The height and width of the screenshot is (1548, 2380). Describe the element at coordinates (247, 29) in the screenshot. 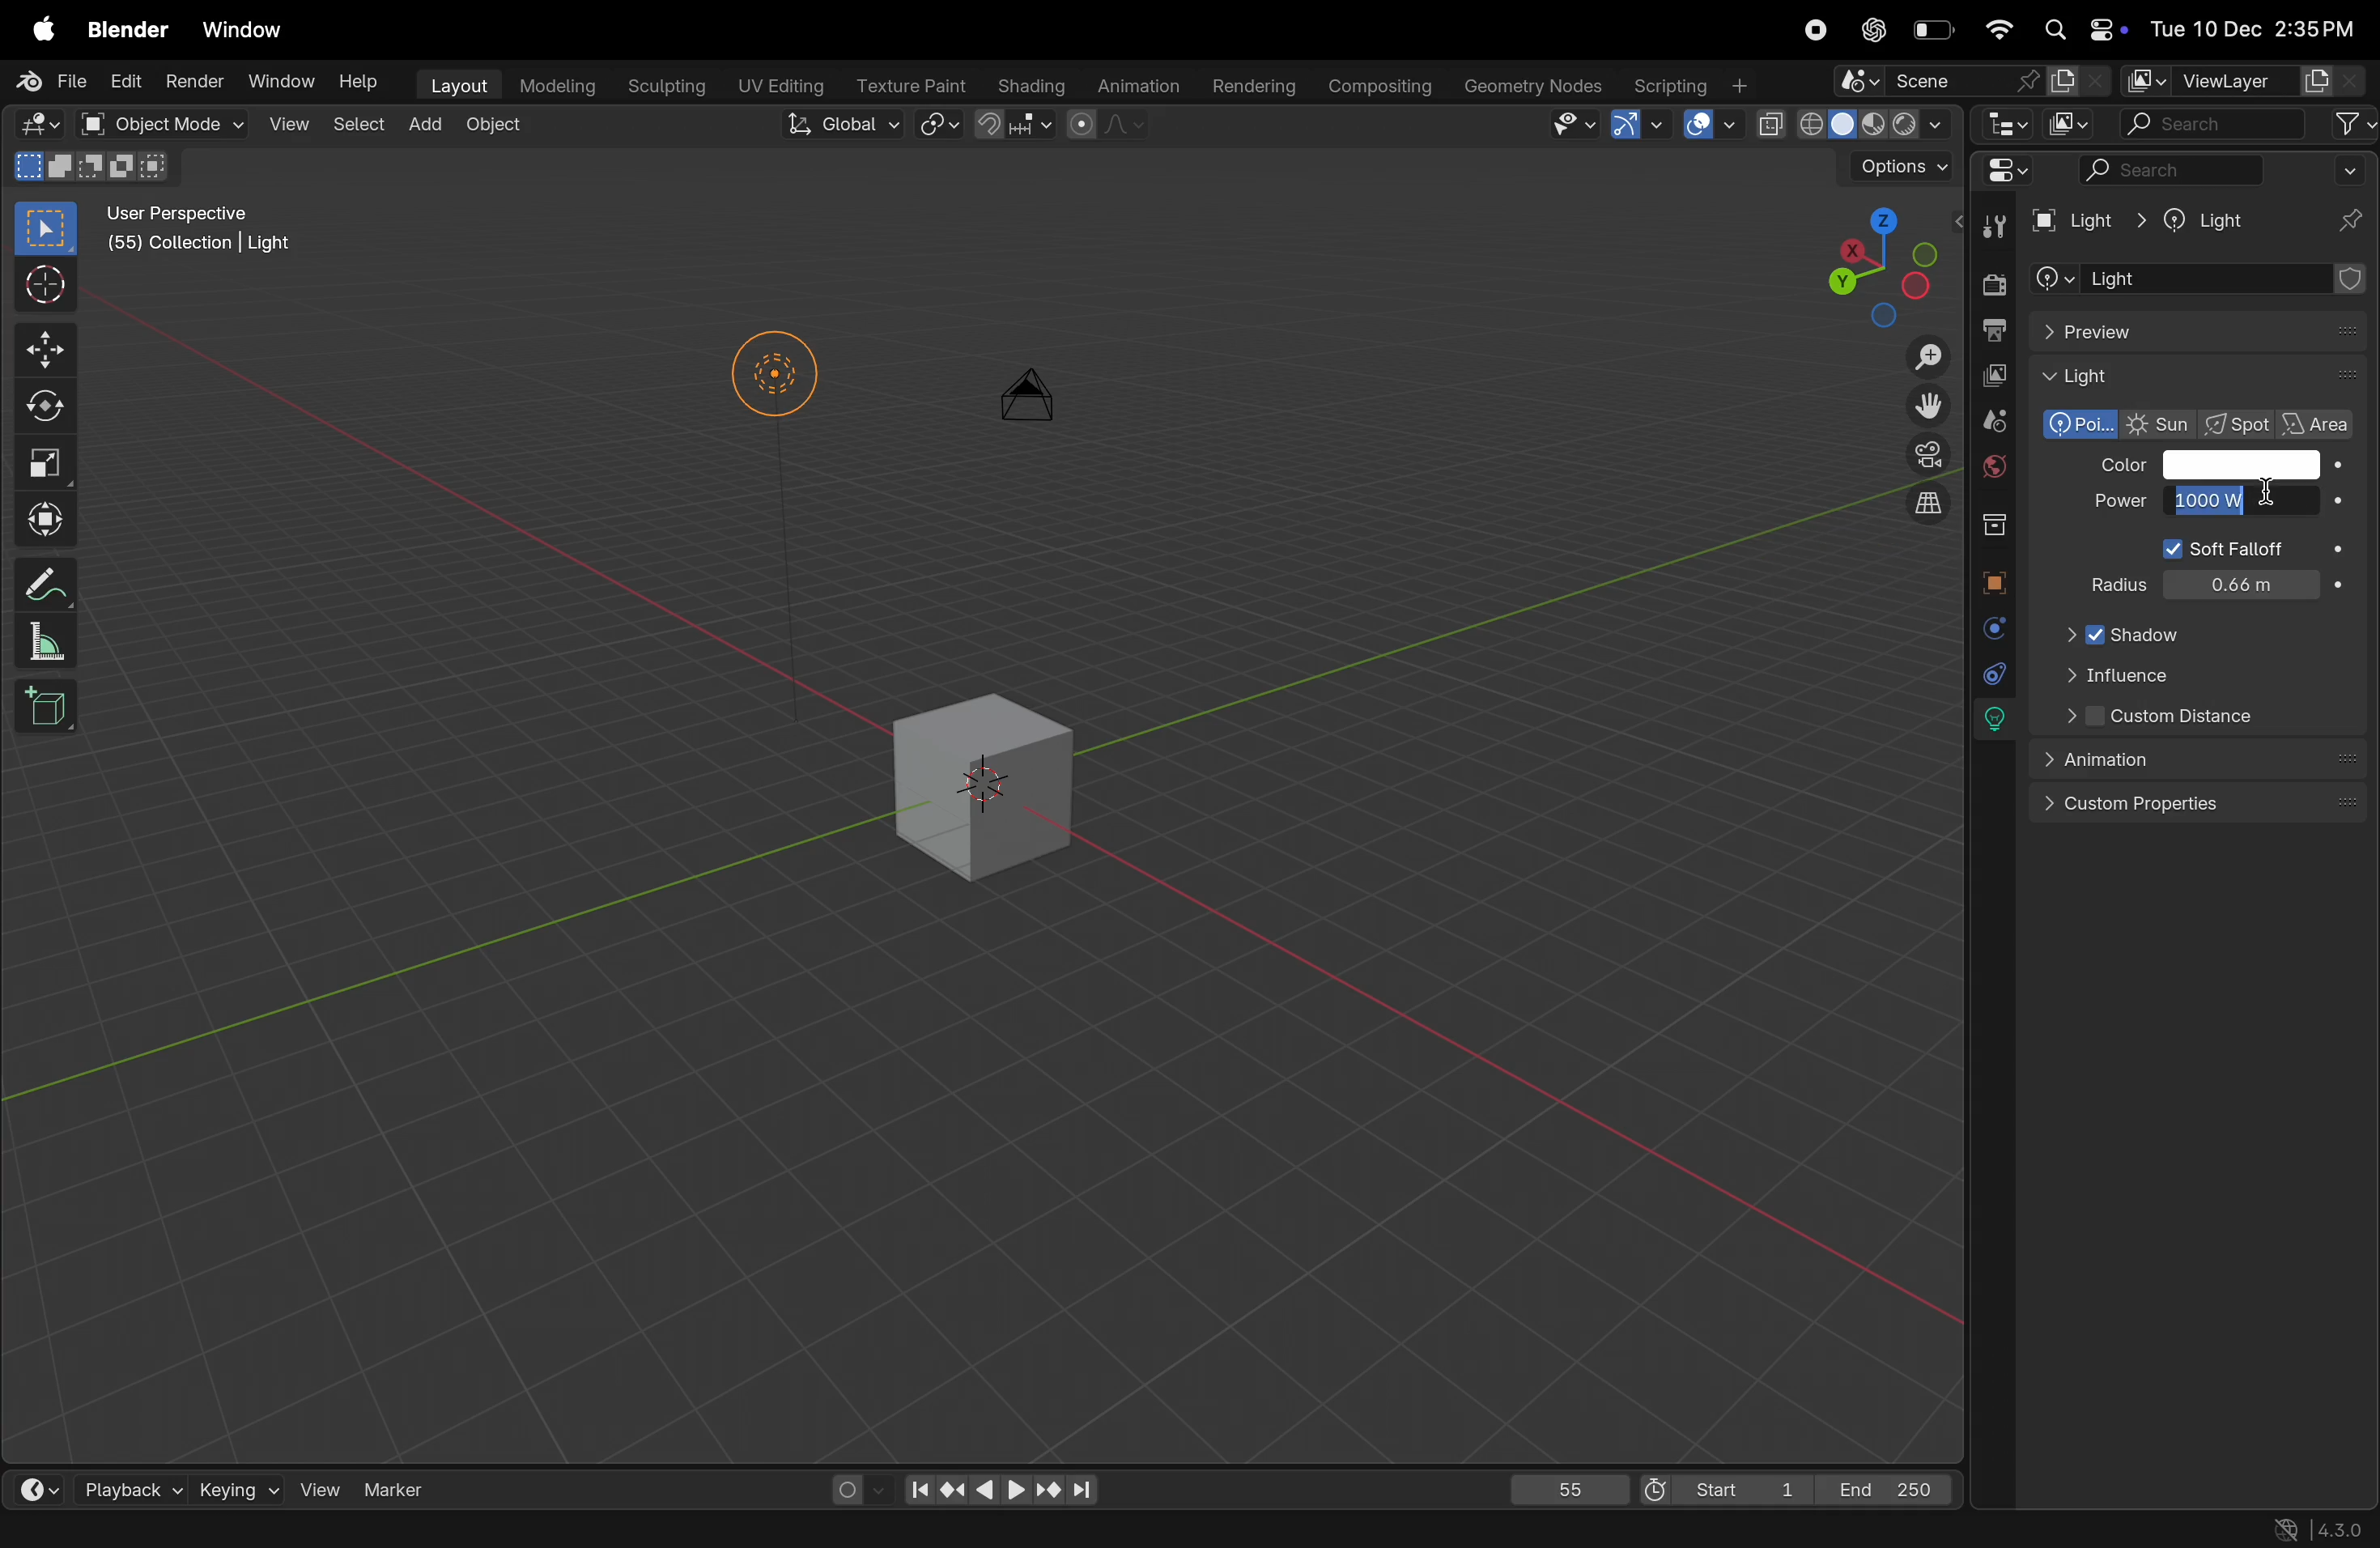

I see `window` at that location.